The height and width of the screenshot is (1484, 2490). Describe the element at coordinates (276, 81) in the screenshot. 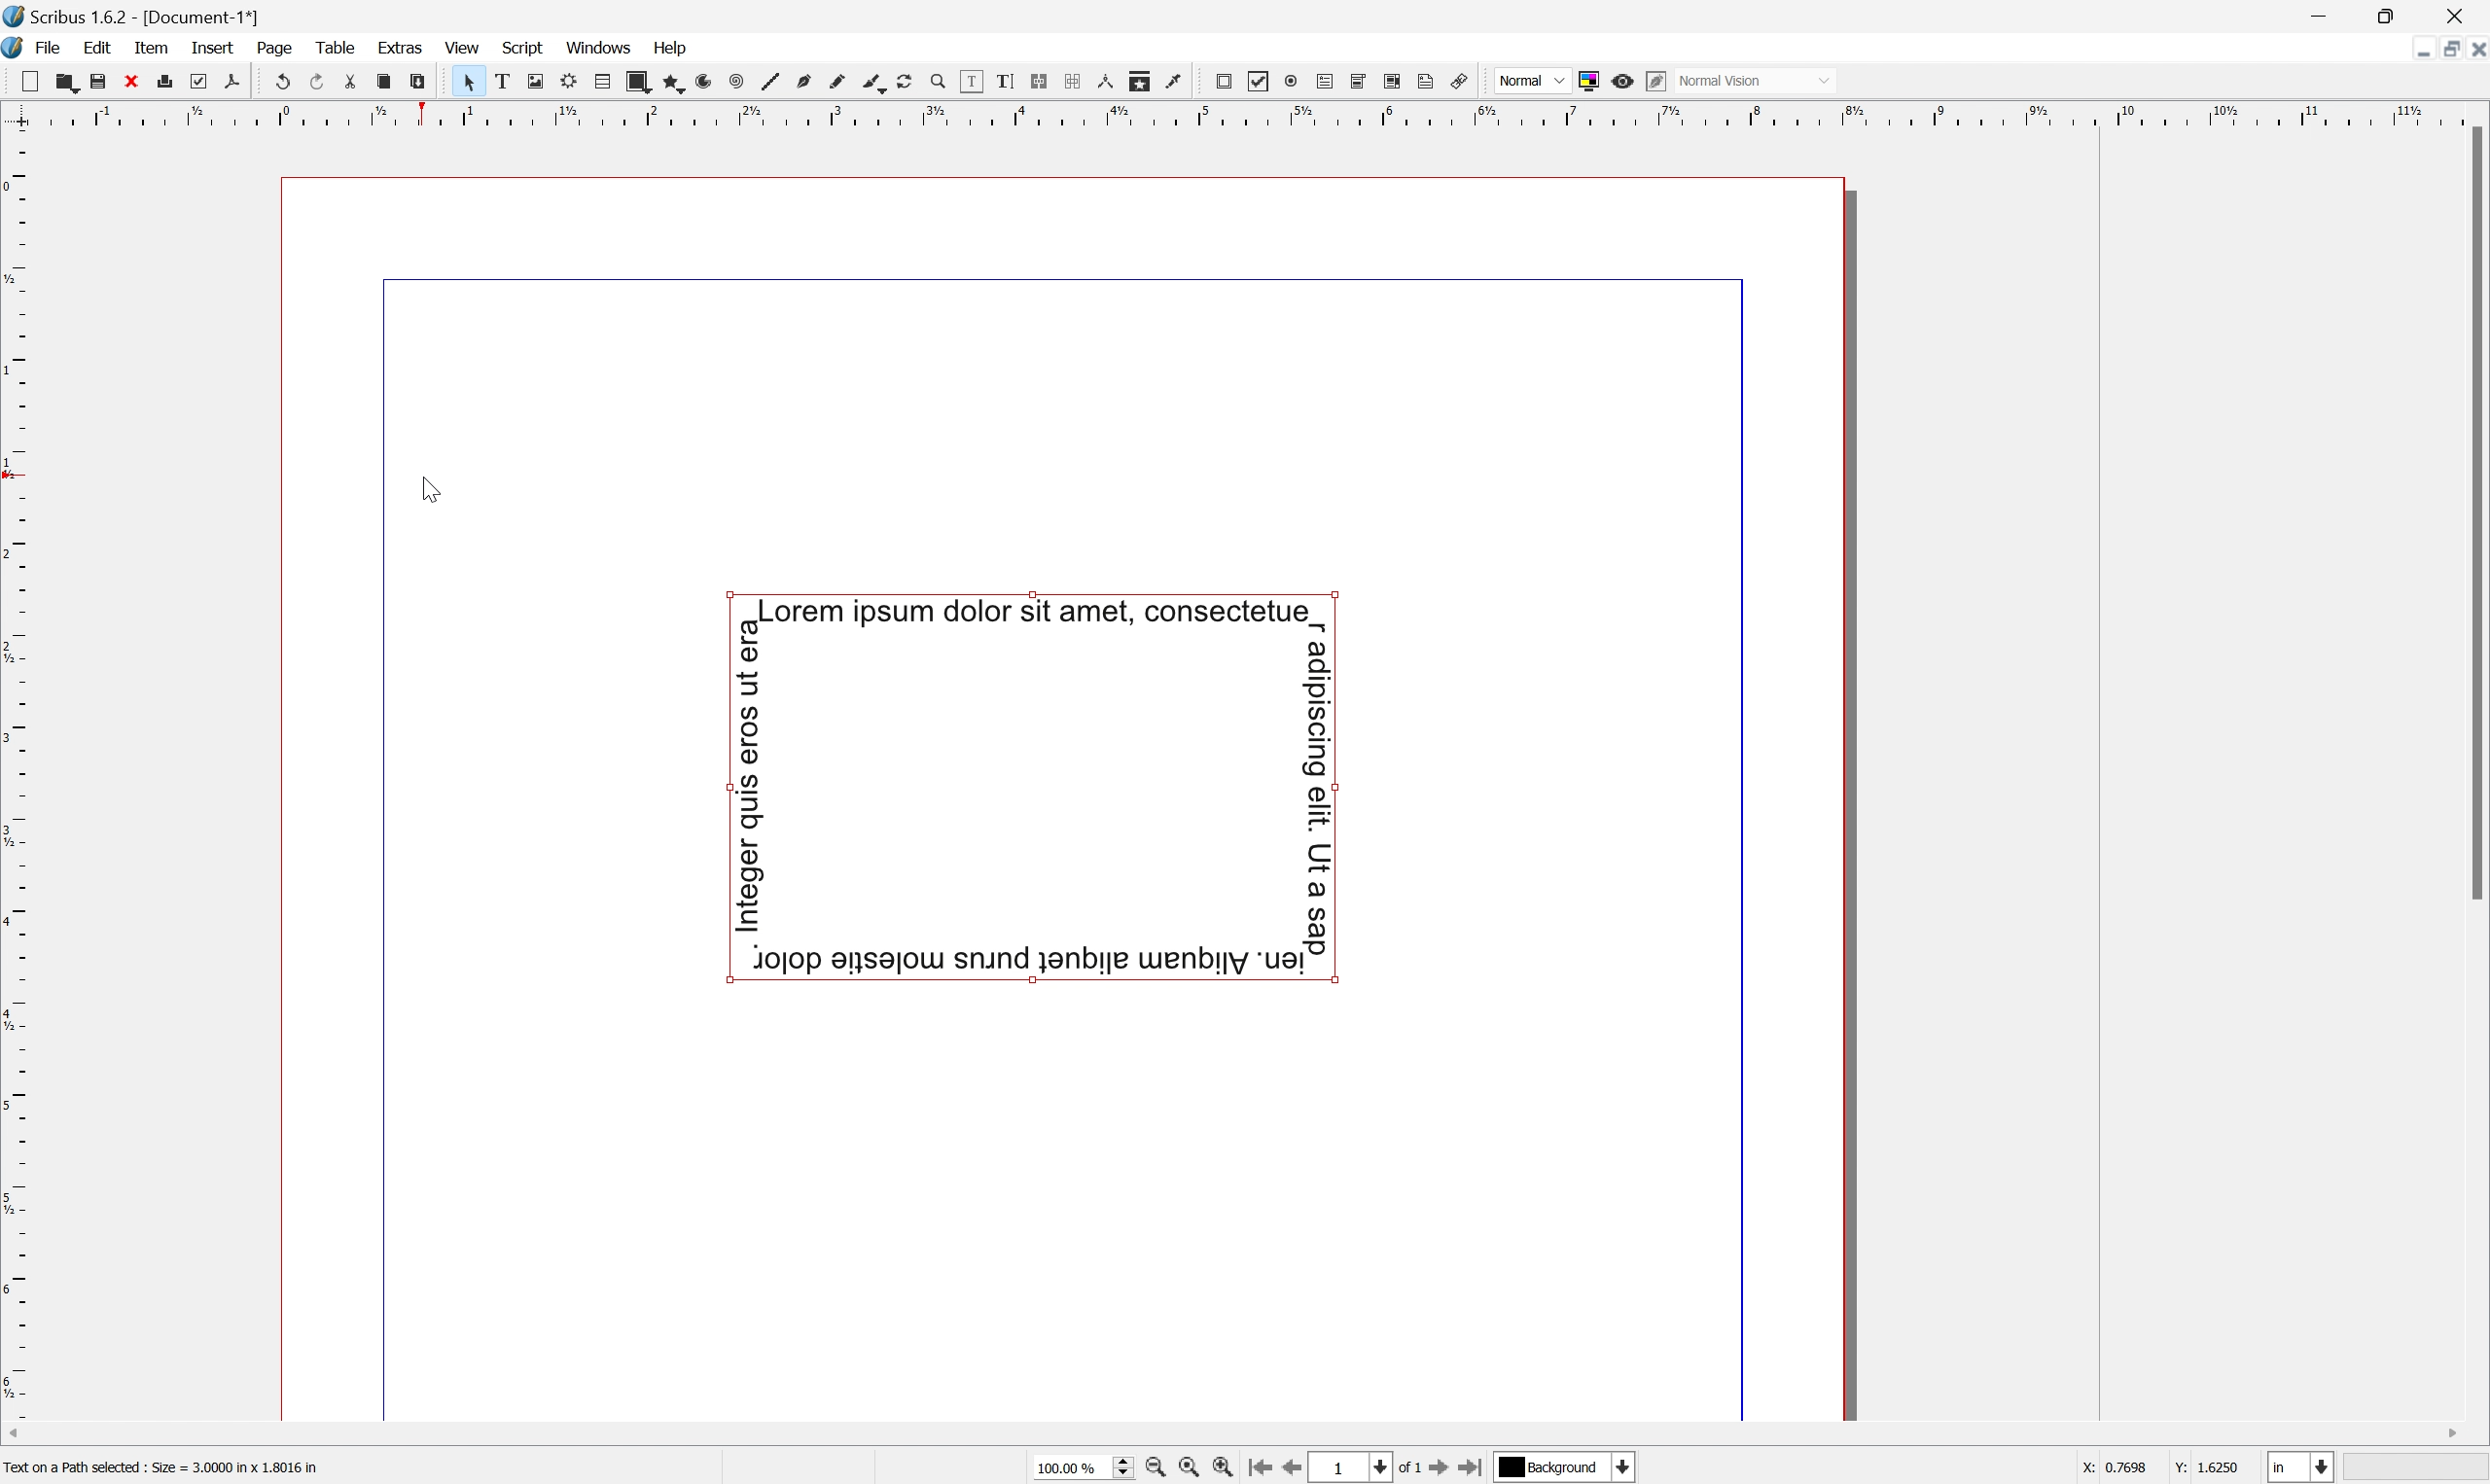

I see `Undo` at that location.